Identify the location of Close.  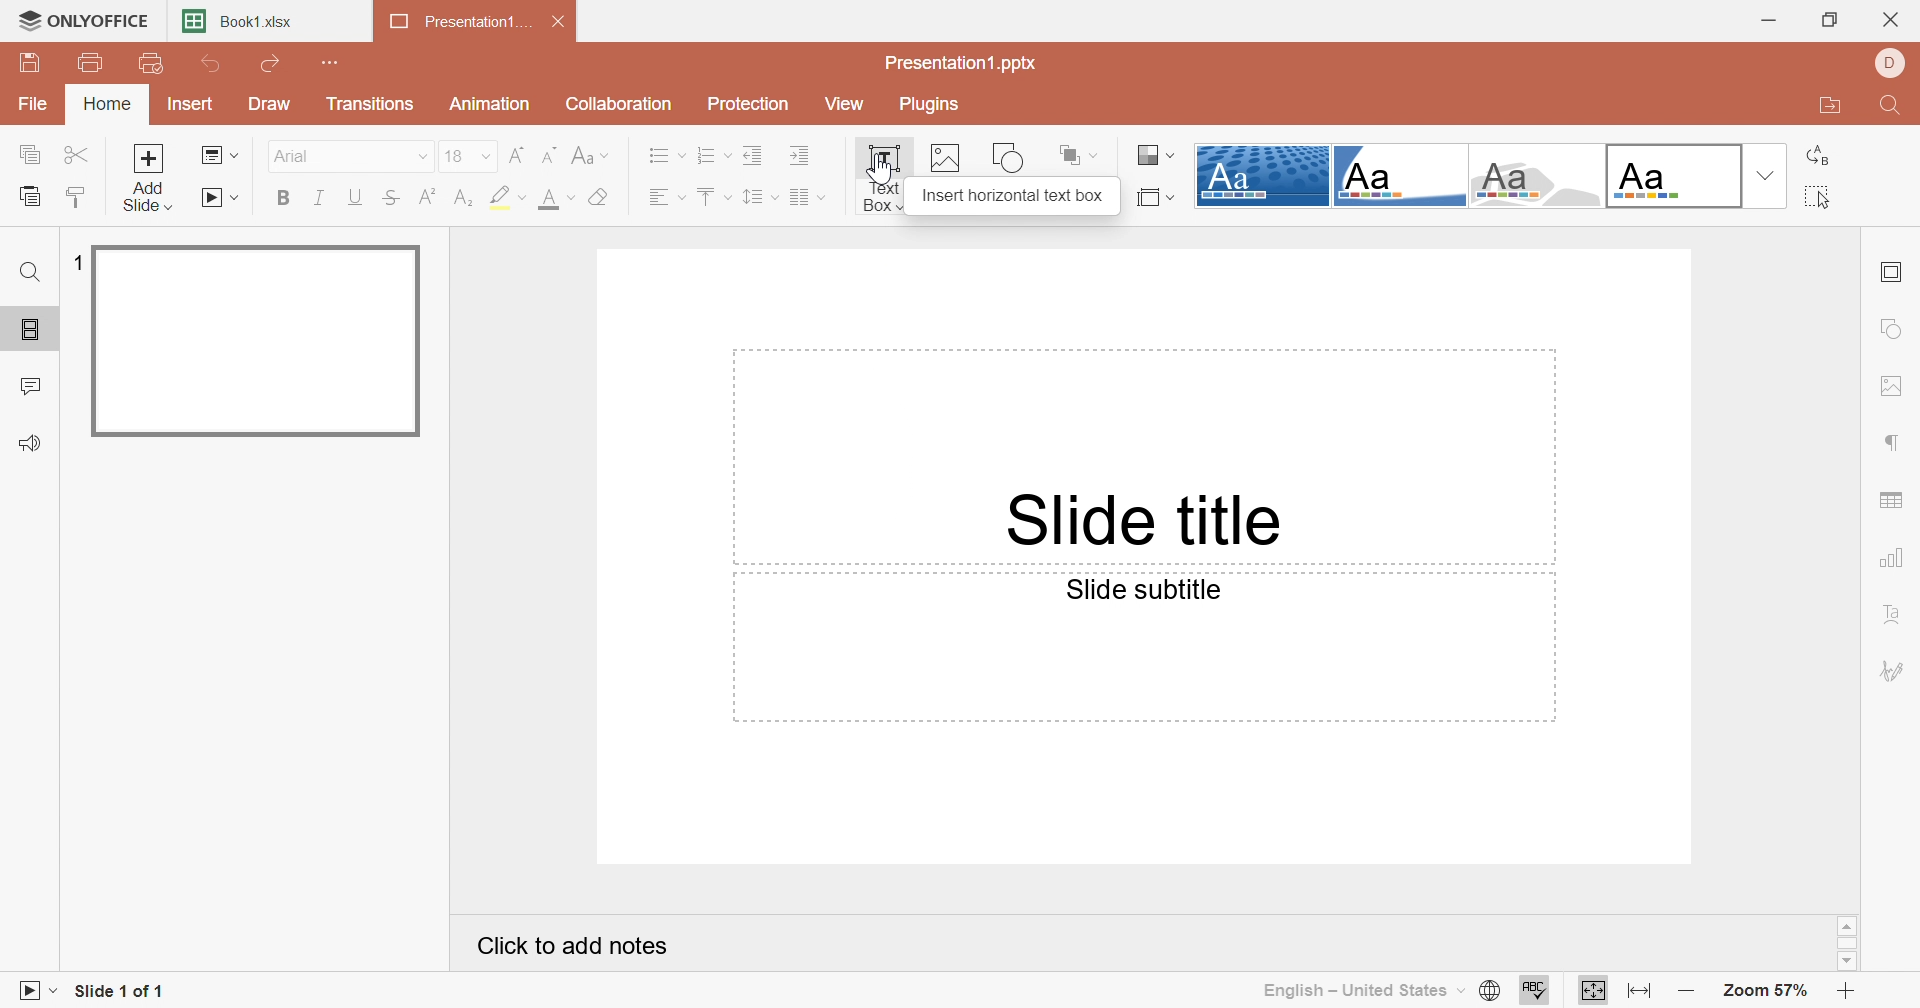
(558, 19).